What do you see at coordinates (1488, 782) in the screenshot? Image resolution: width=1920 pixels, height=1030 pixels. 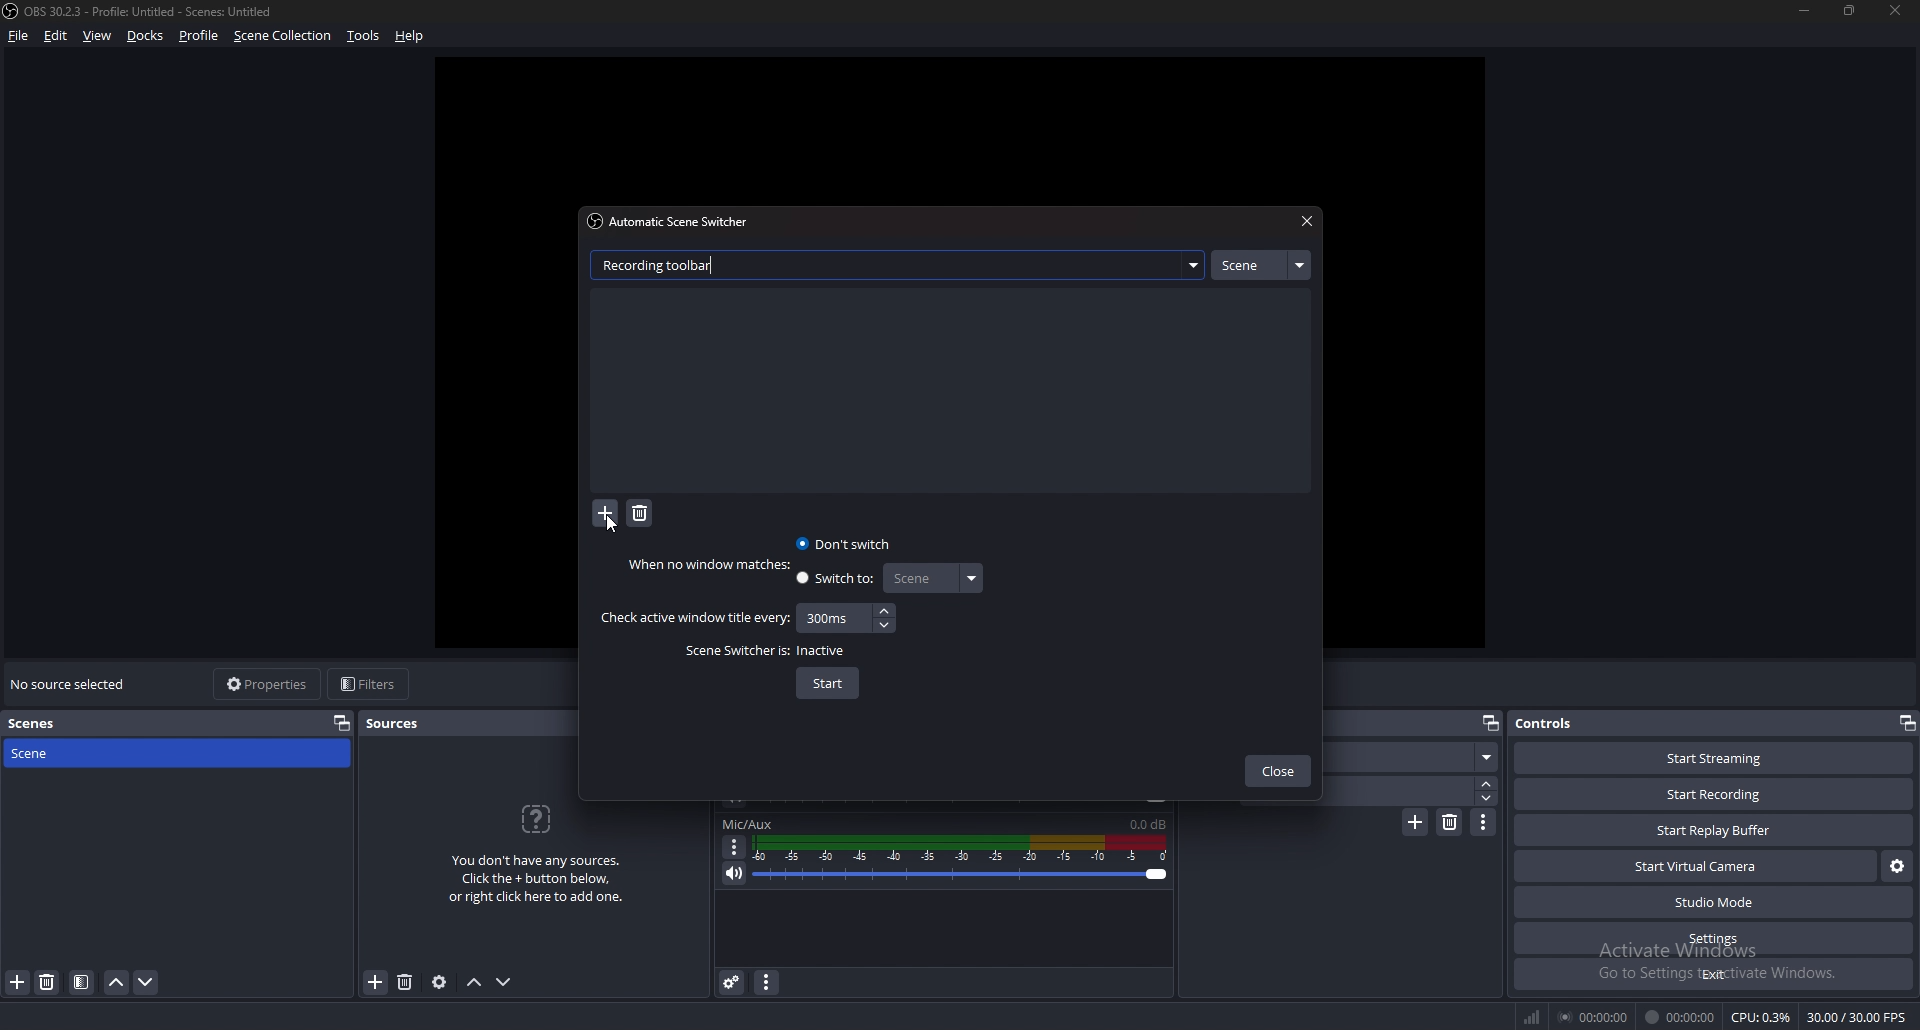 I see `increase duration` at bounding box center [1488, 782].